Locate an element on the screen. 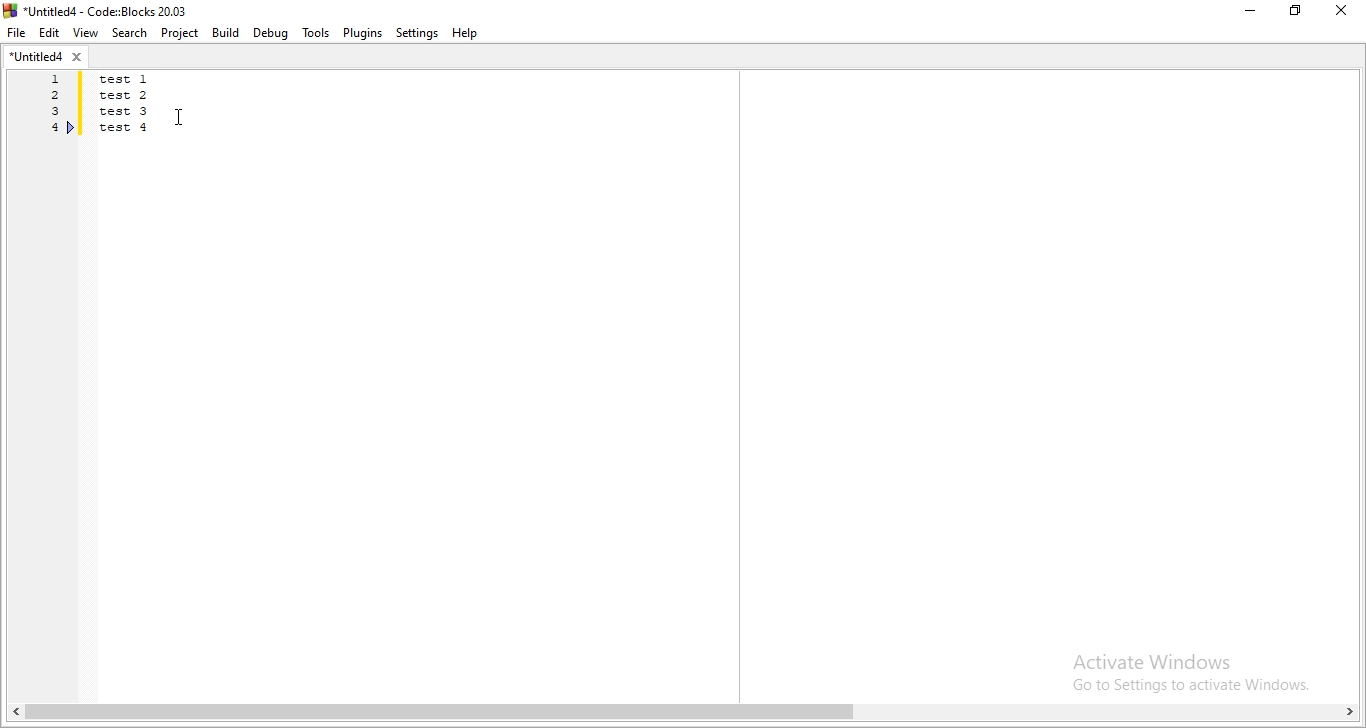 This screenshot has width=1366, height=728. Debug  is located at coordinates (272, 33).